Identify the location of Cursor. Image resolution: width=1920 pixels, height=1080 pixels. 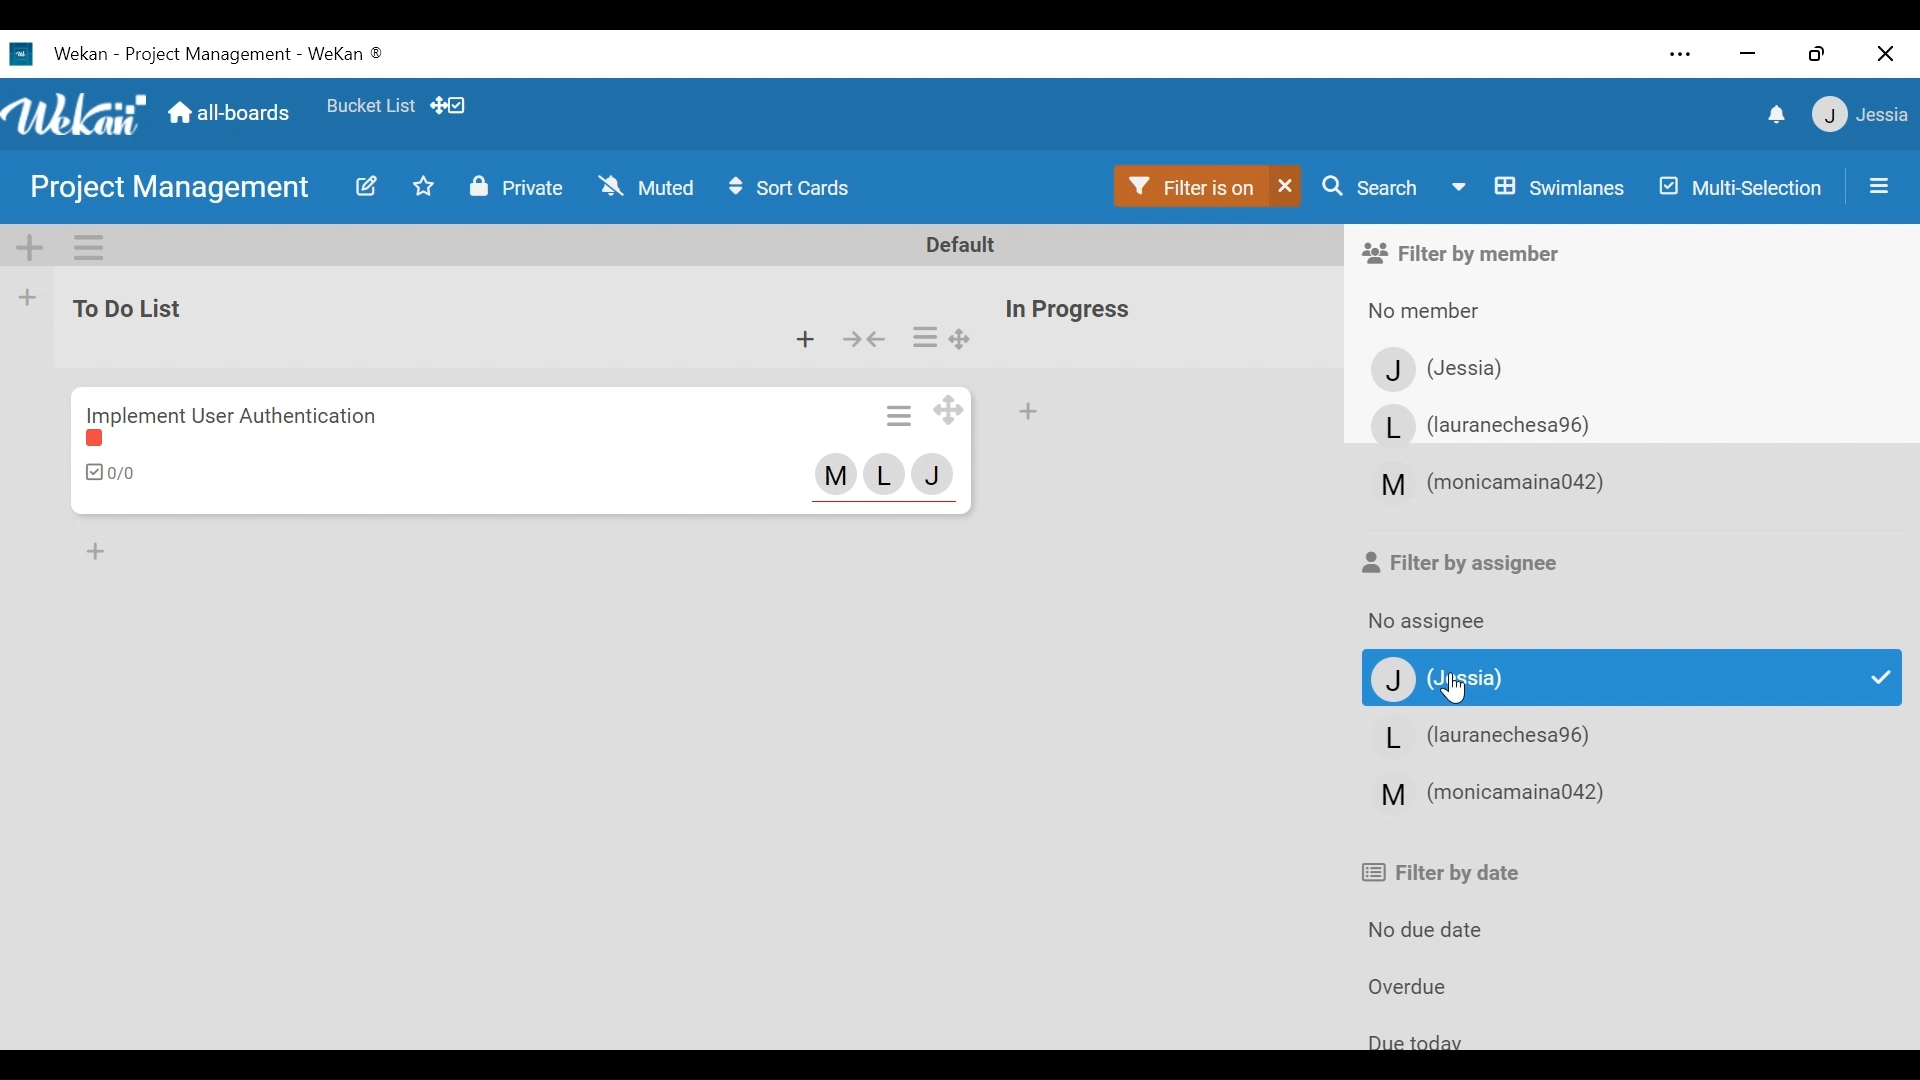
(1457, 692).